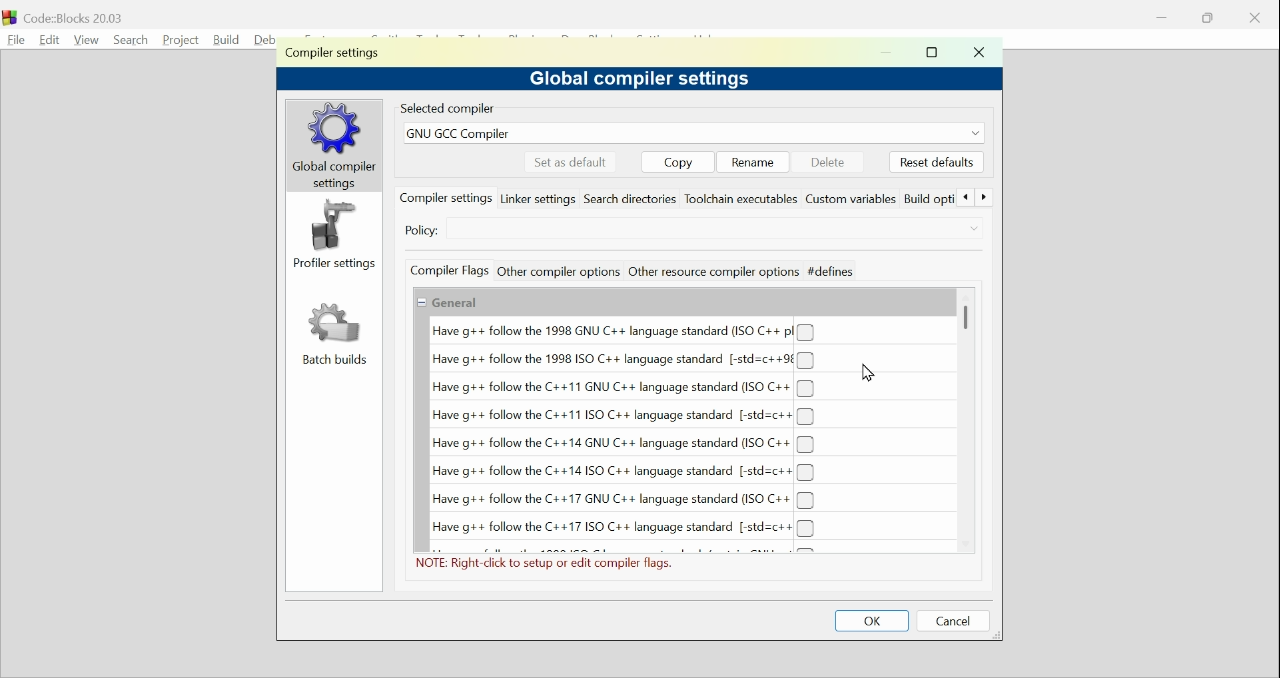 The image size is (1280, 678). I want to click on Search directories, so click(632, 200).